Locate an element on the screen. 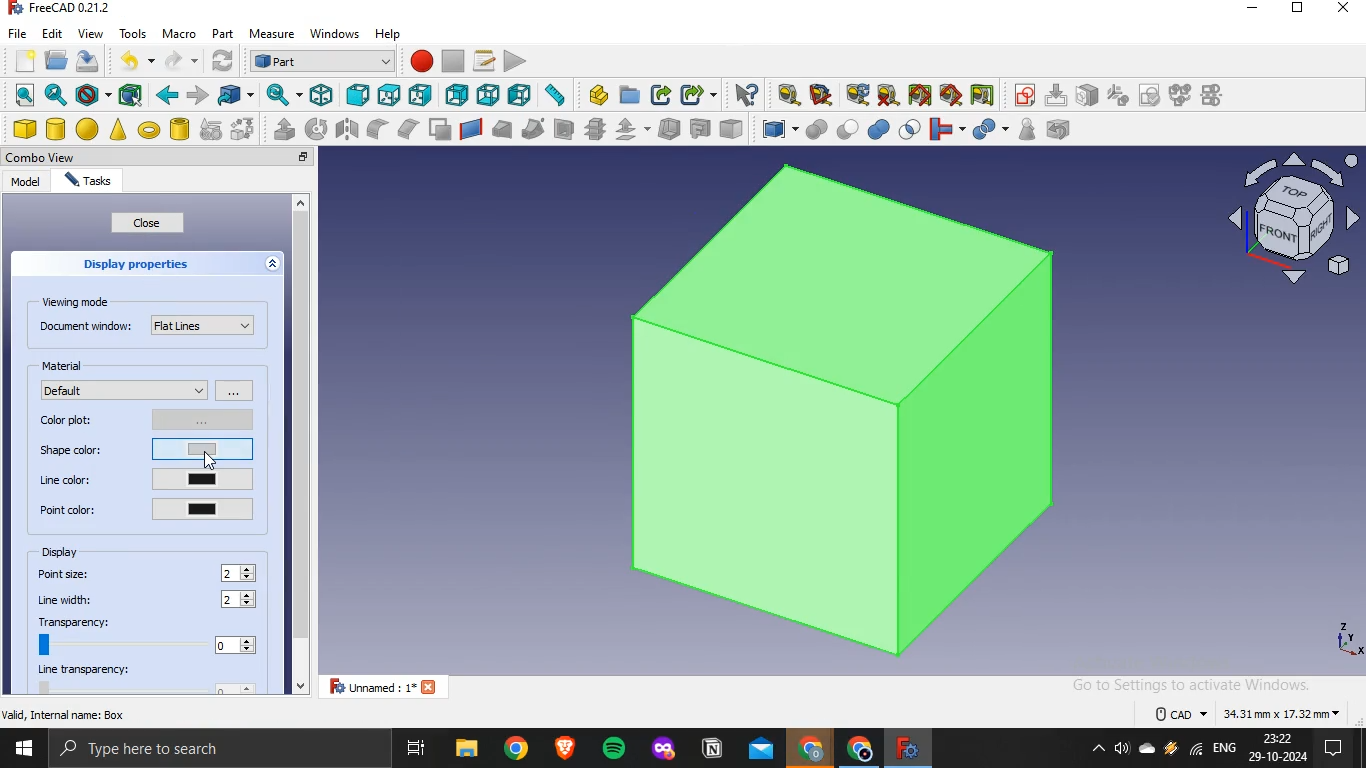  close is located at coordinates (304, 158).